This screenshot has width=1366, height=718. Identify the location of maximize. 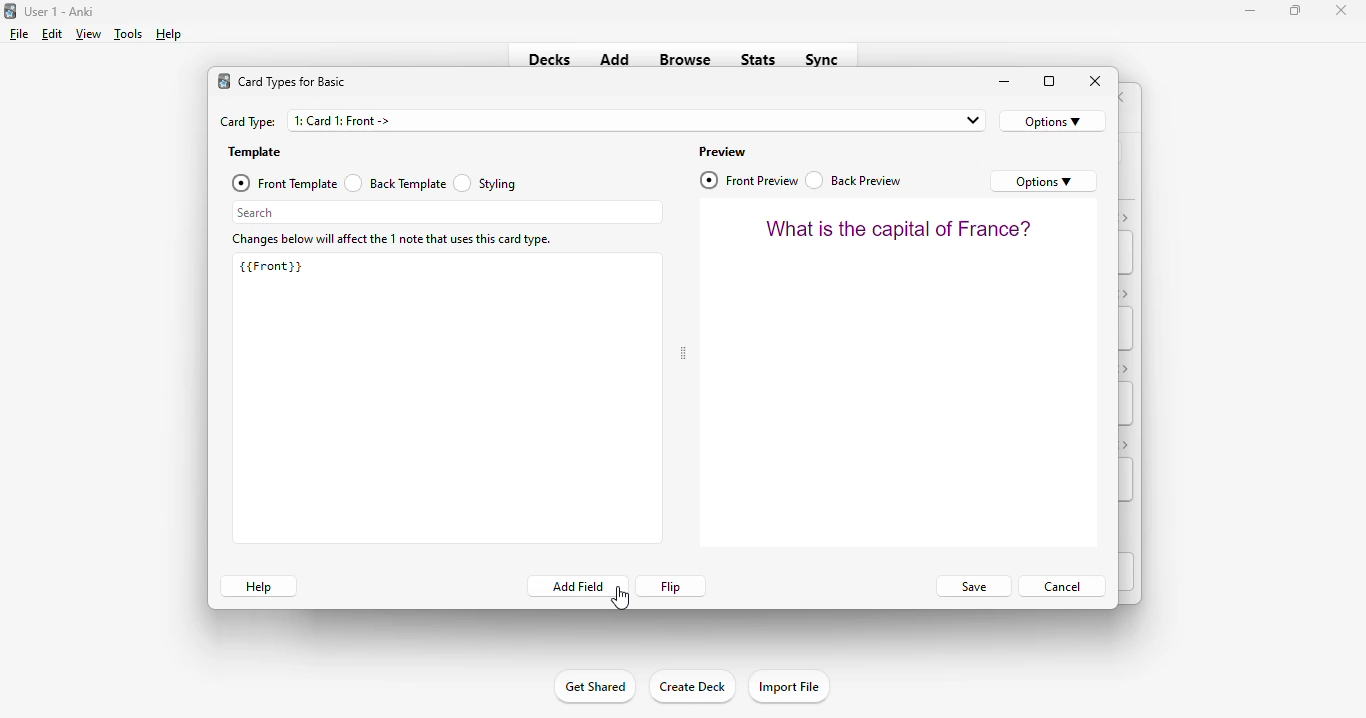
(1295, 9).